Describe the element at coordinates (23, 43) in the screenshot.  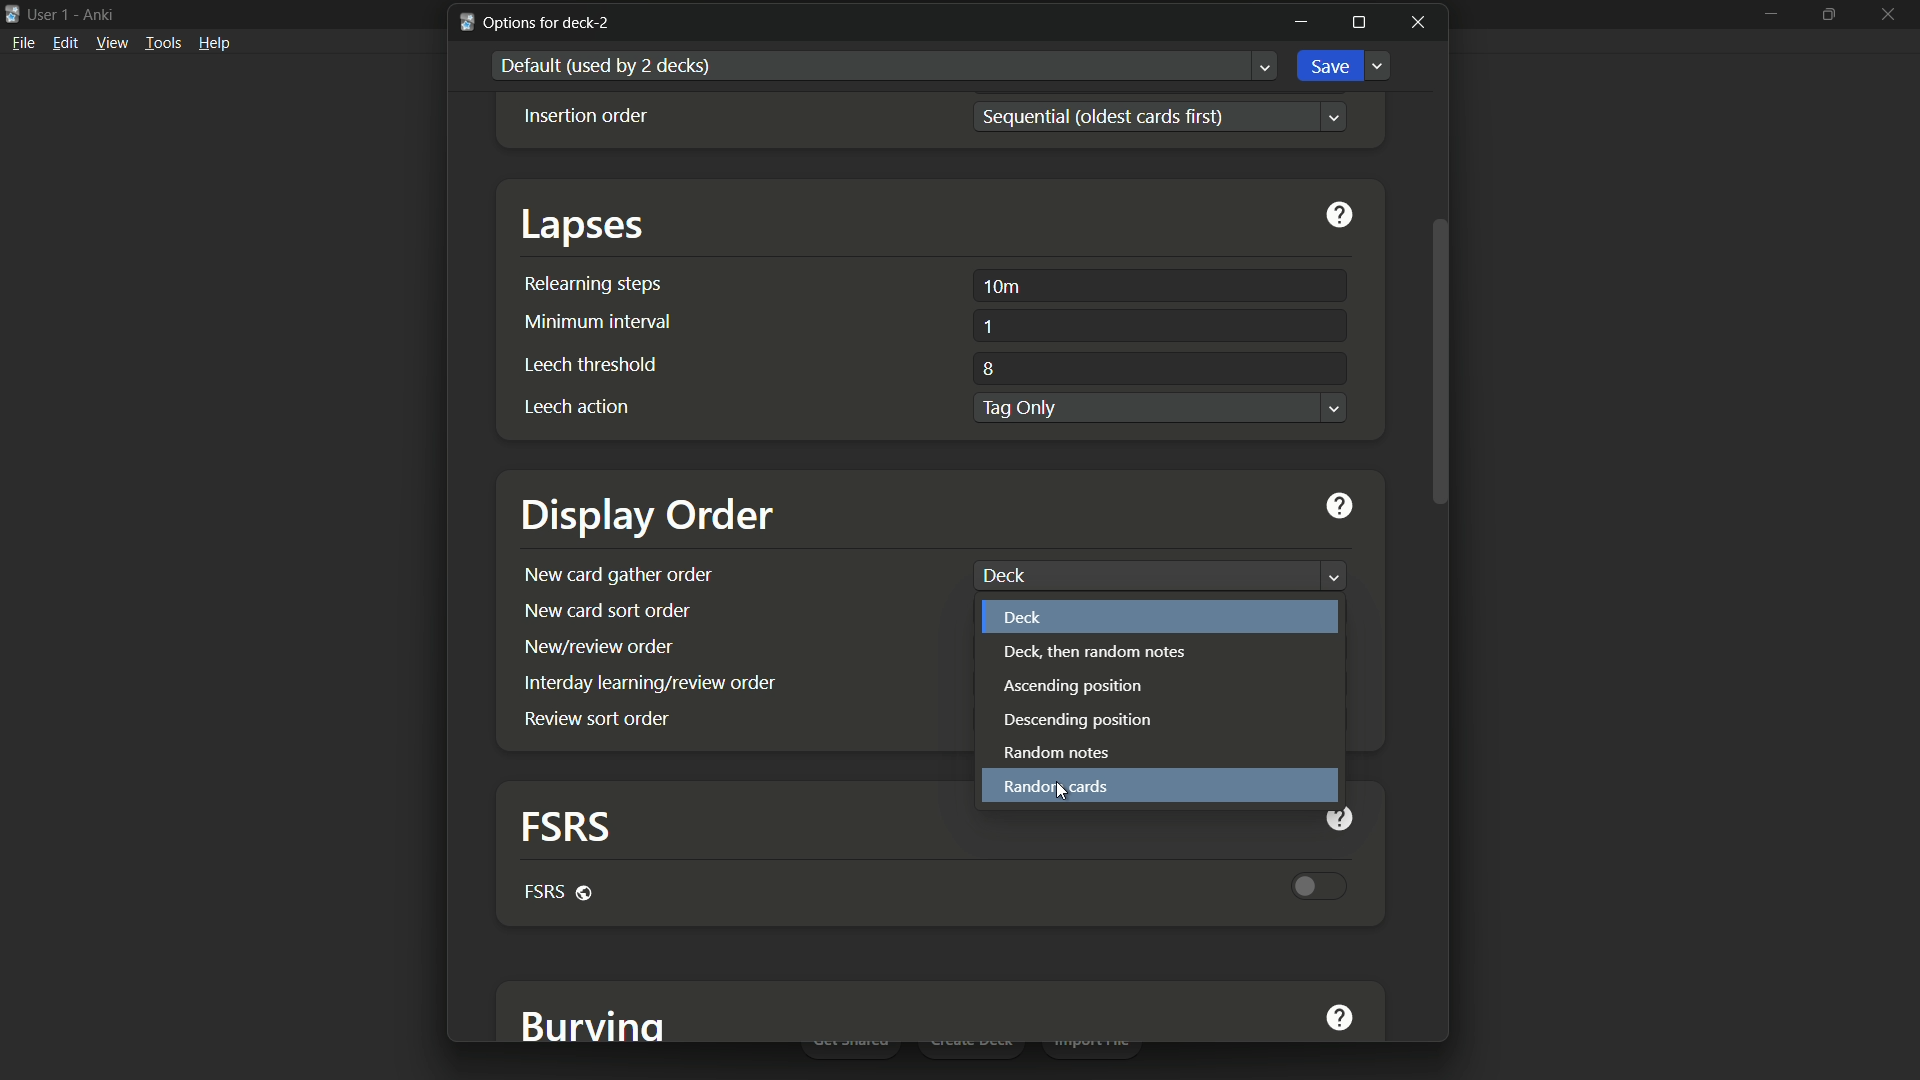
I see `file menu` at that location.